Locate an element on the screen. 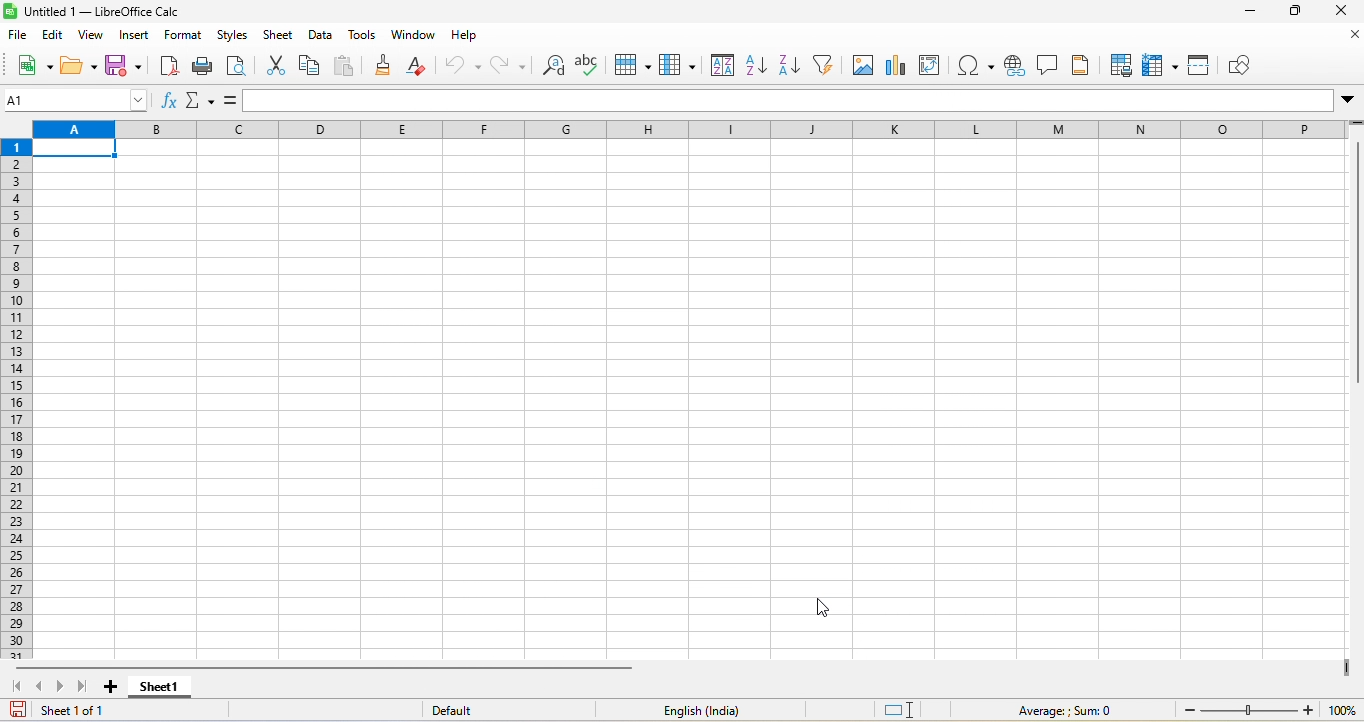 Image resolution: width=1364 pixels, height=722 pixels. headers and footers is located at coordinates (1080, 64).